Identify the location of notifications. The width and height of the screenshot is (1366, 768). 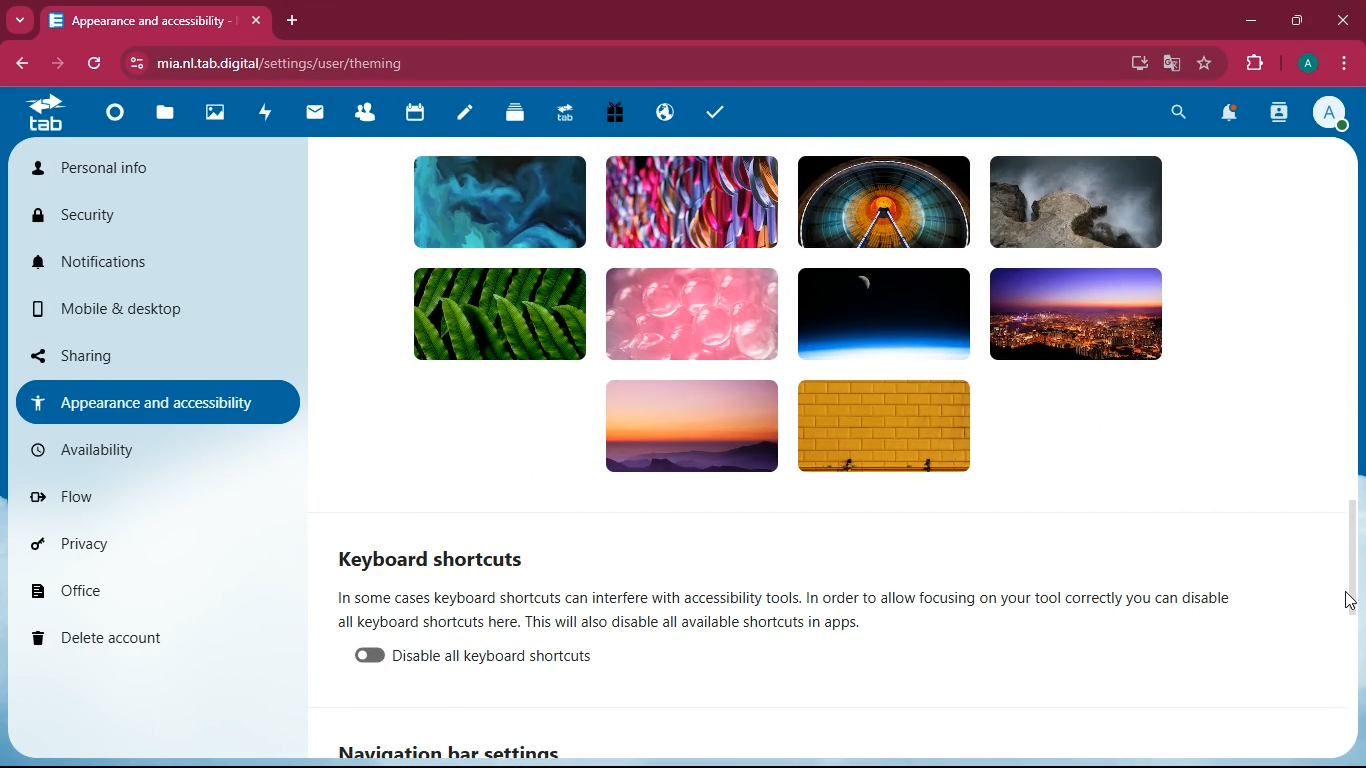
(143, 263).